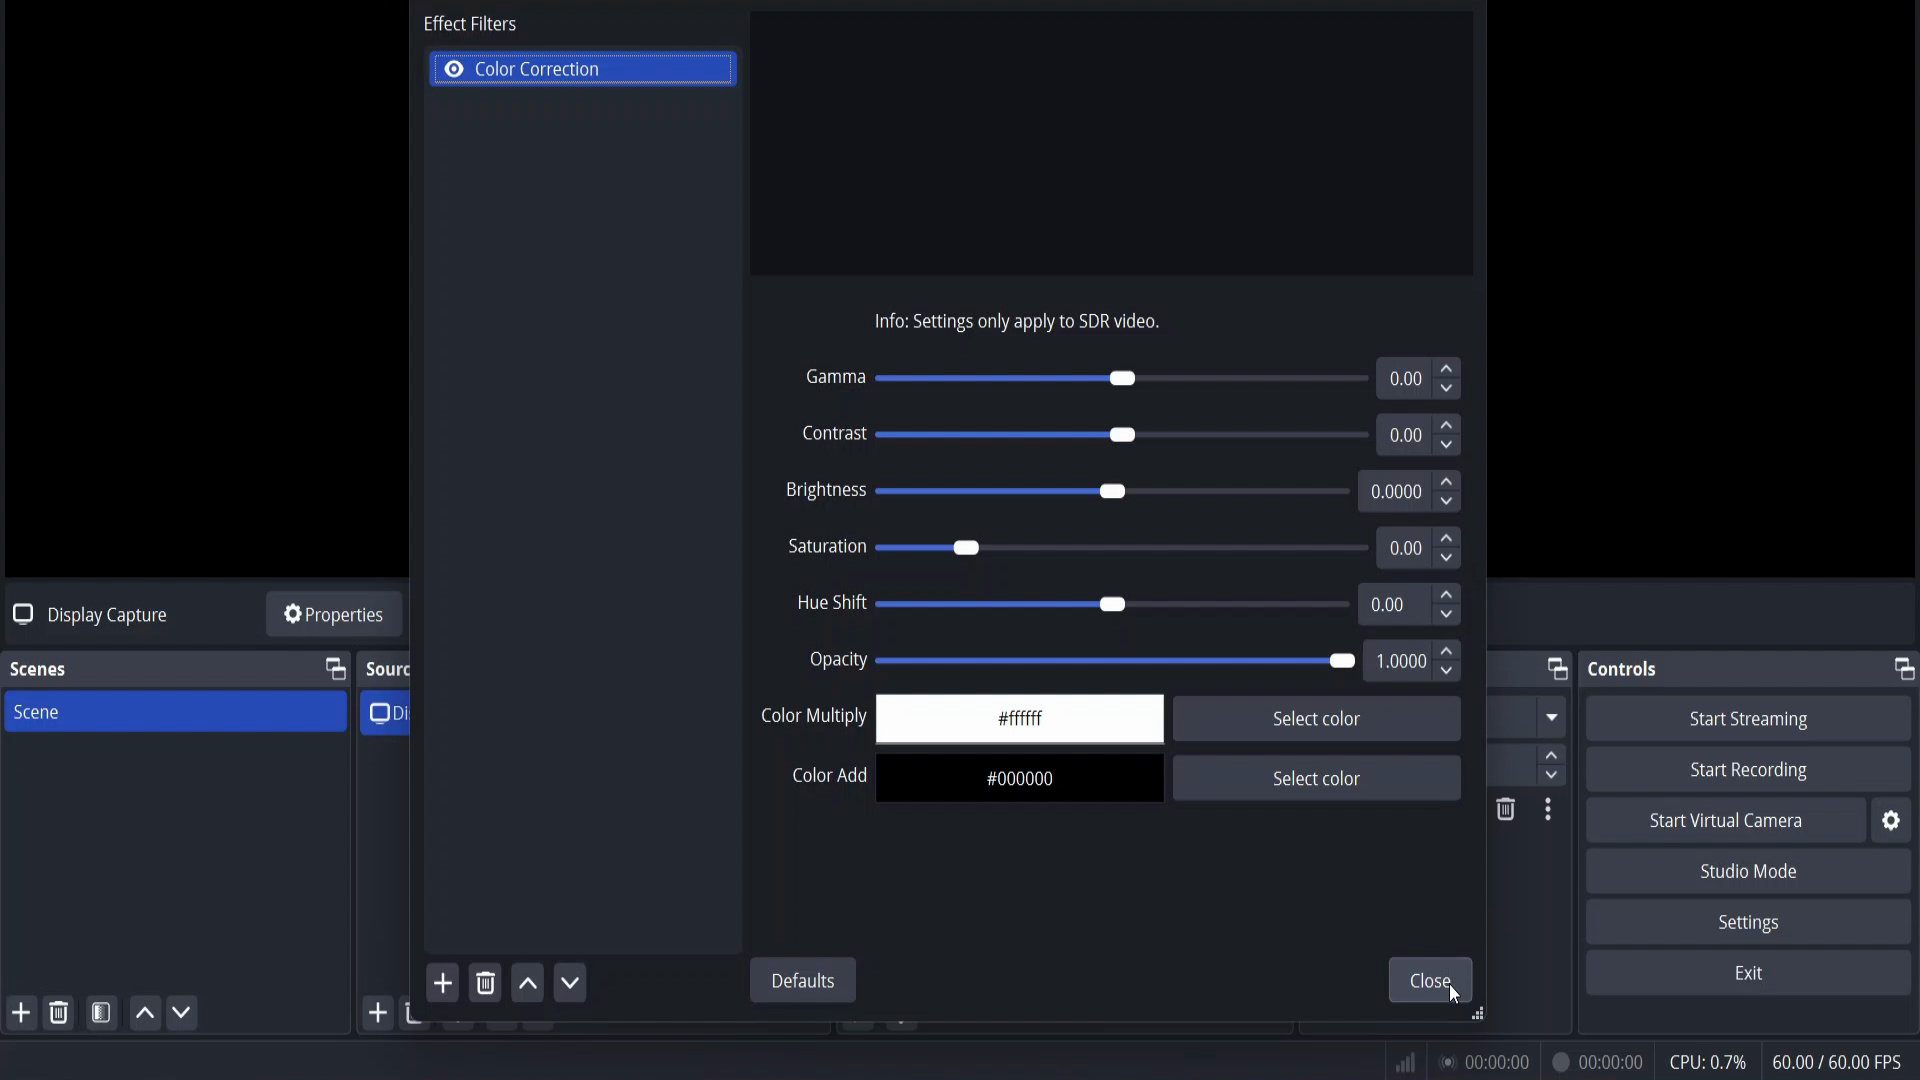 The width and height of the screenshot is (1920, 1080). Describe the element at coordinates (1120, 380) in the screenshot. I see `GAMMA sel) 000 §` at that location.